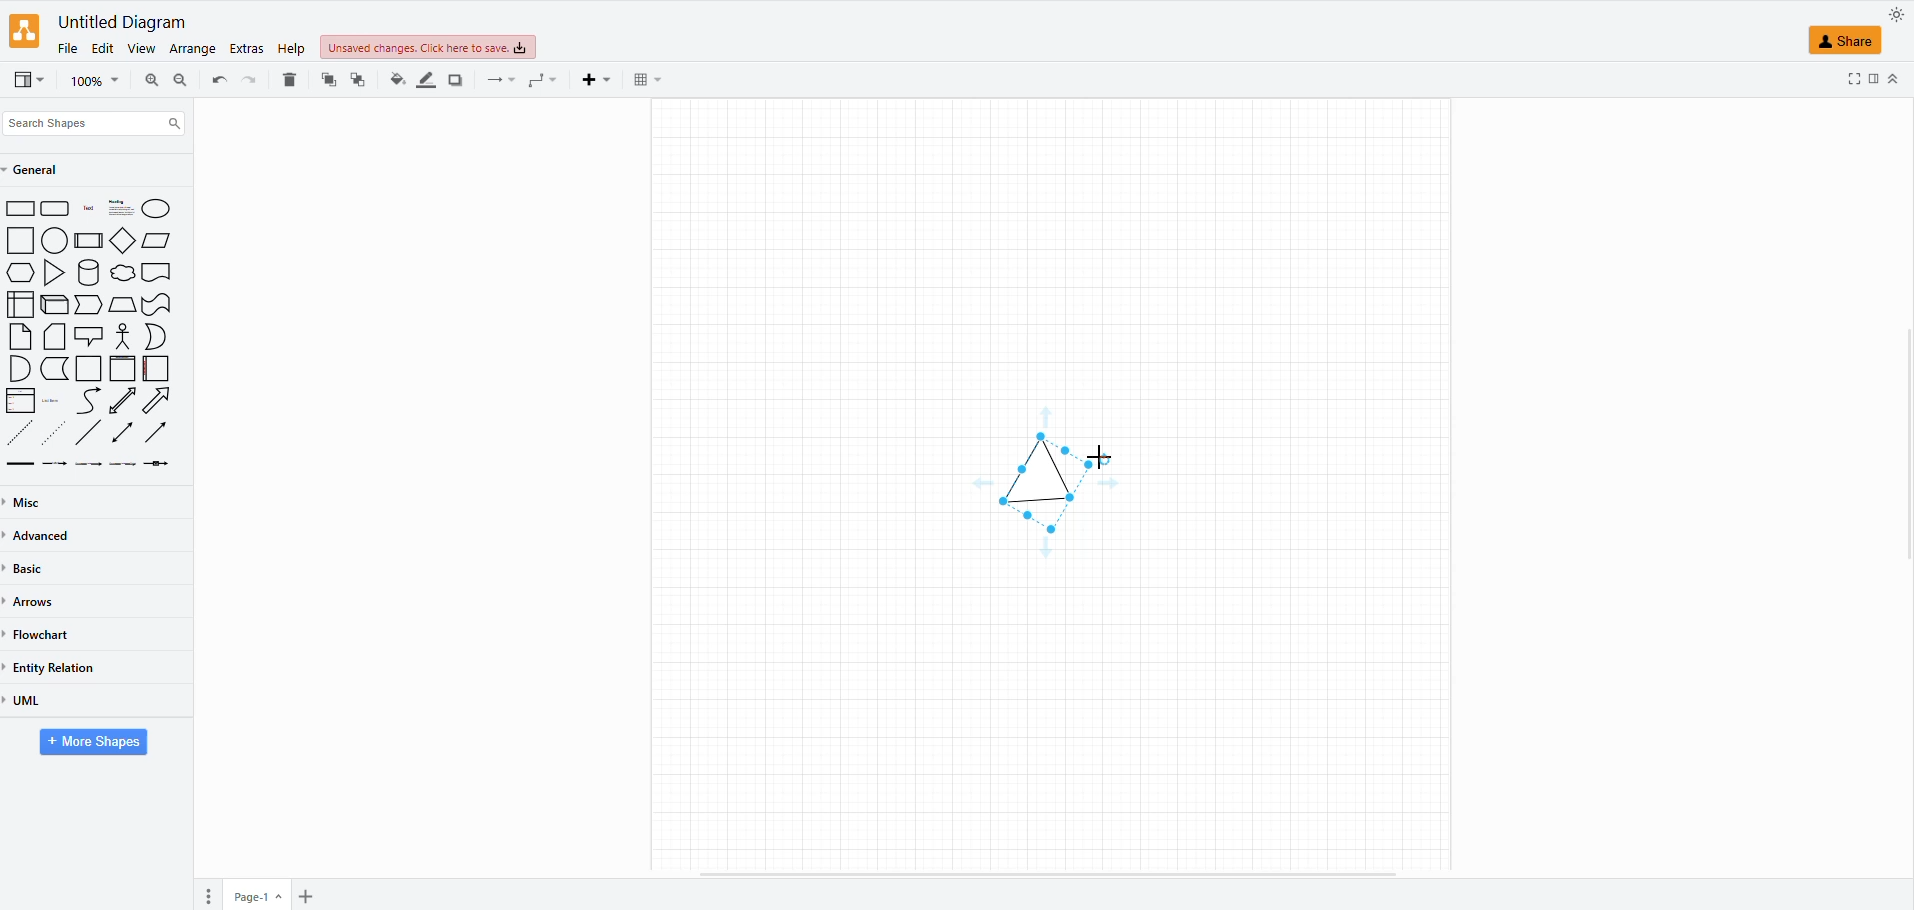  I want to click on Sidebar, so click(157, 369).